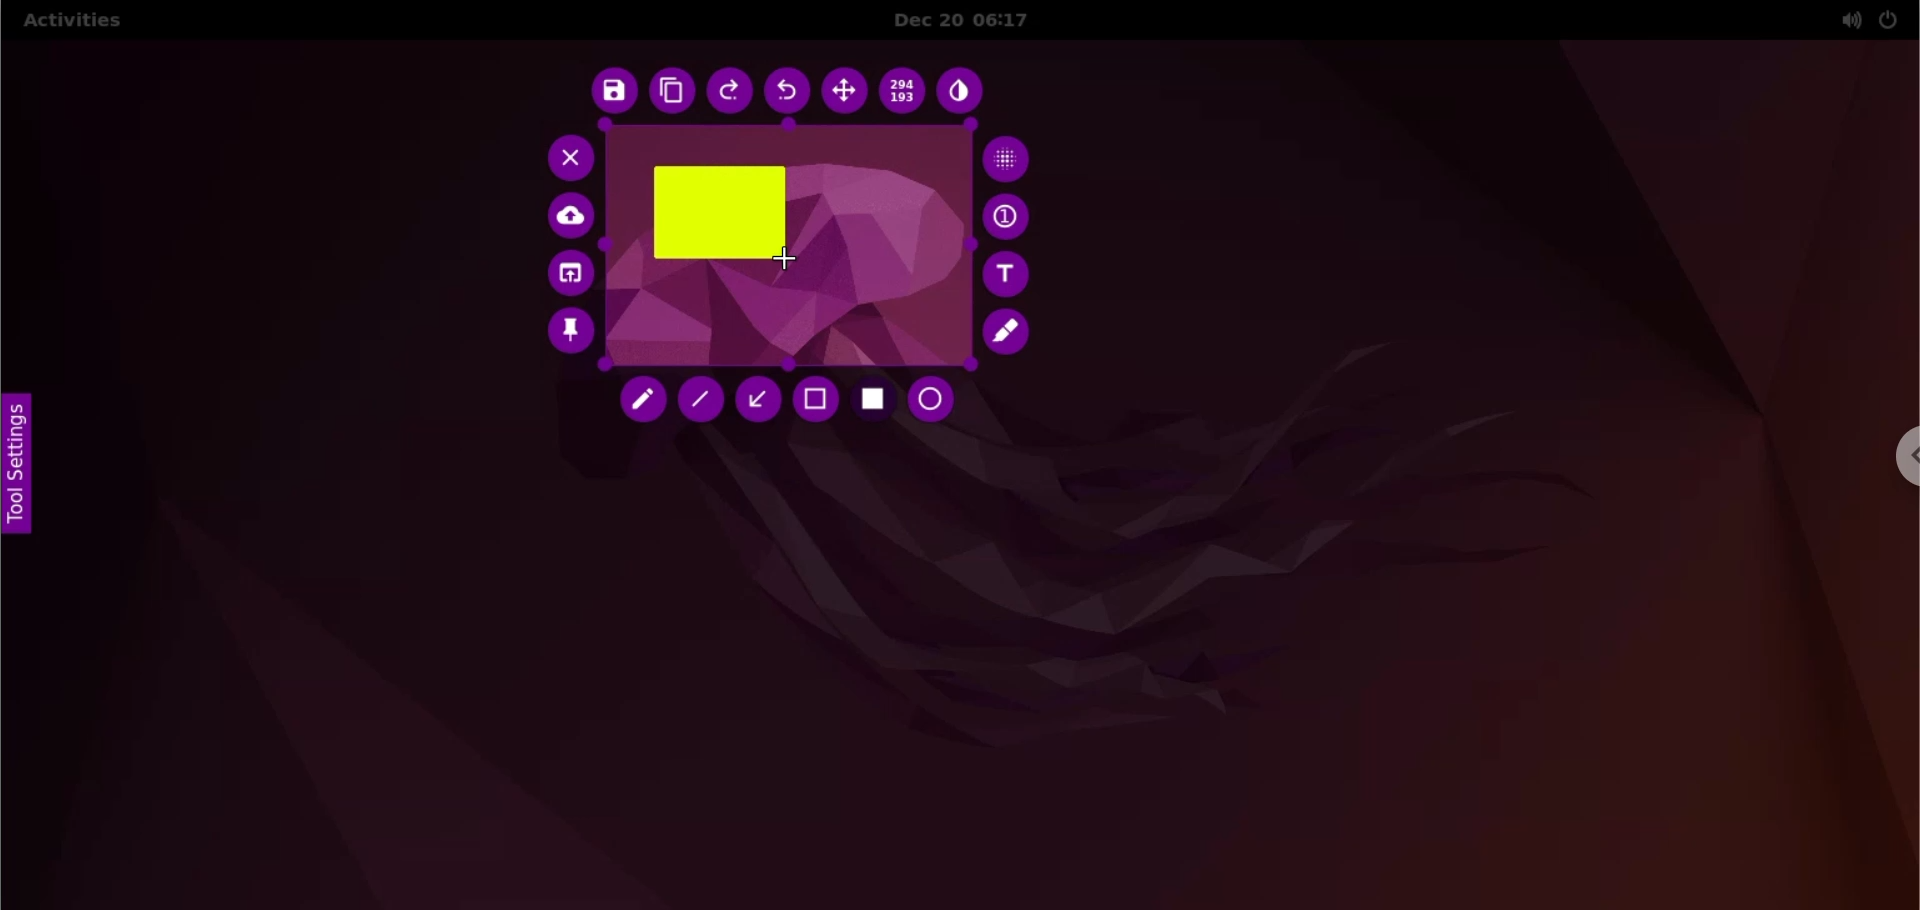 This screenshot has width=1920, height=910. Describe the element at coordinates (573, 217) in the screenshot. I see `upload` at that location.